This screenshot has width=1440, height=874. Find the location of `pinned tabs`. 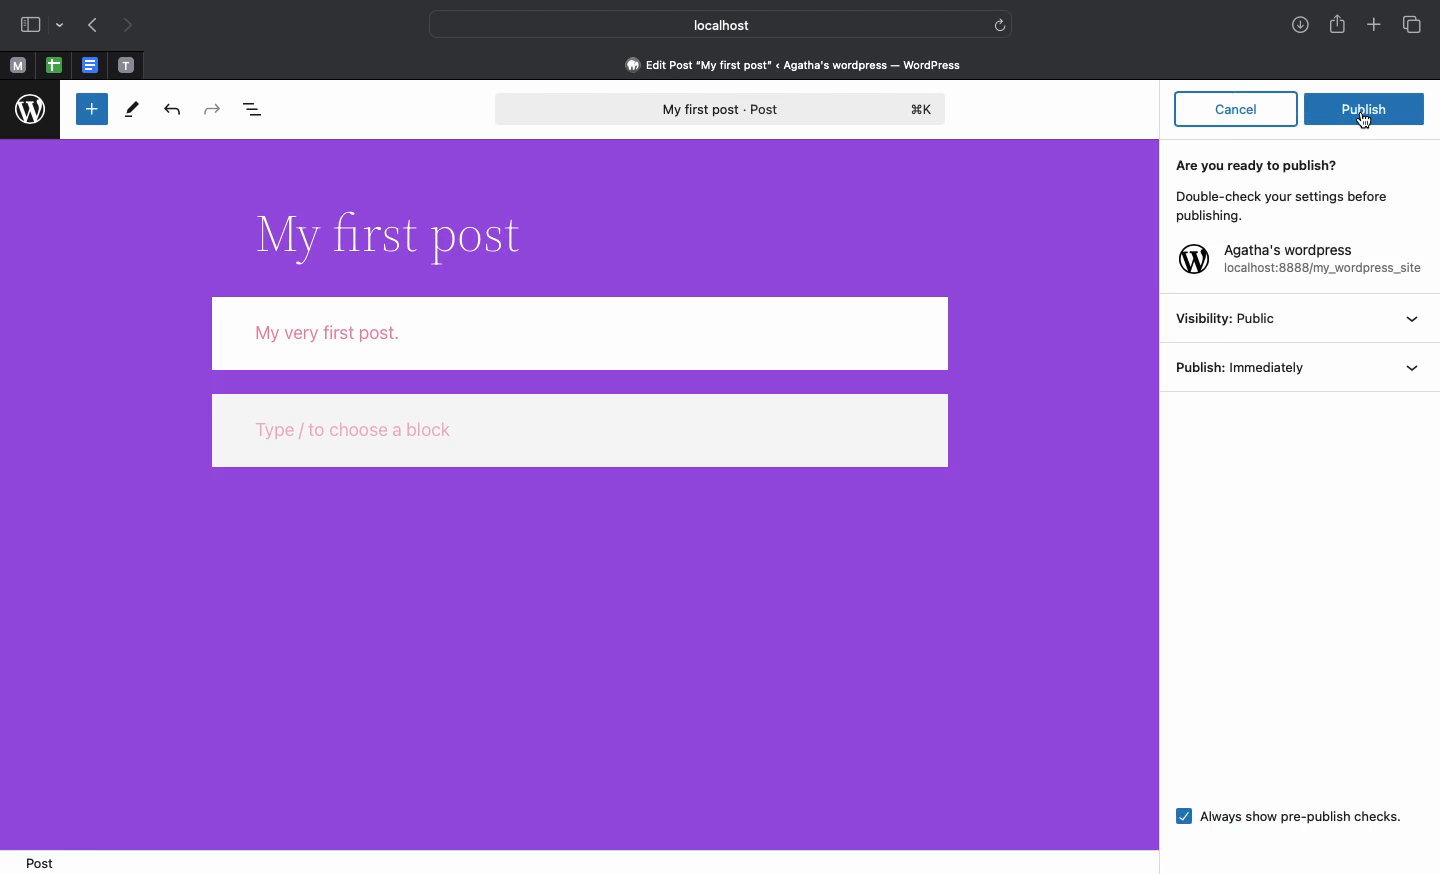

pinned tabs is located at coordinates (90, 66).